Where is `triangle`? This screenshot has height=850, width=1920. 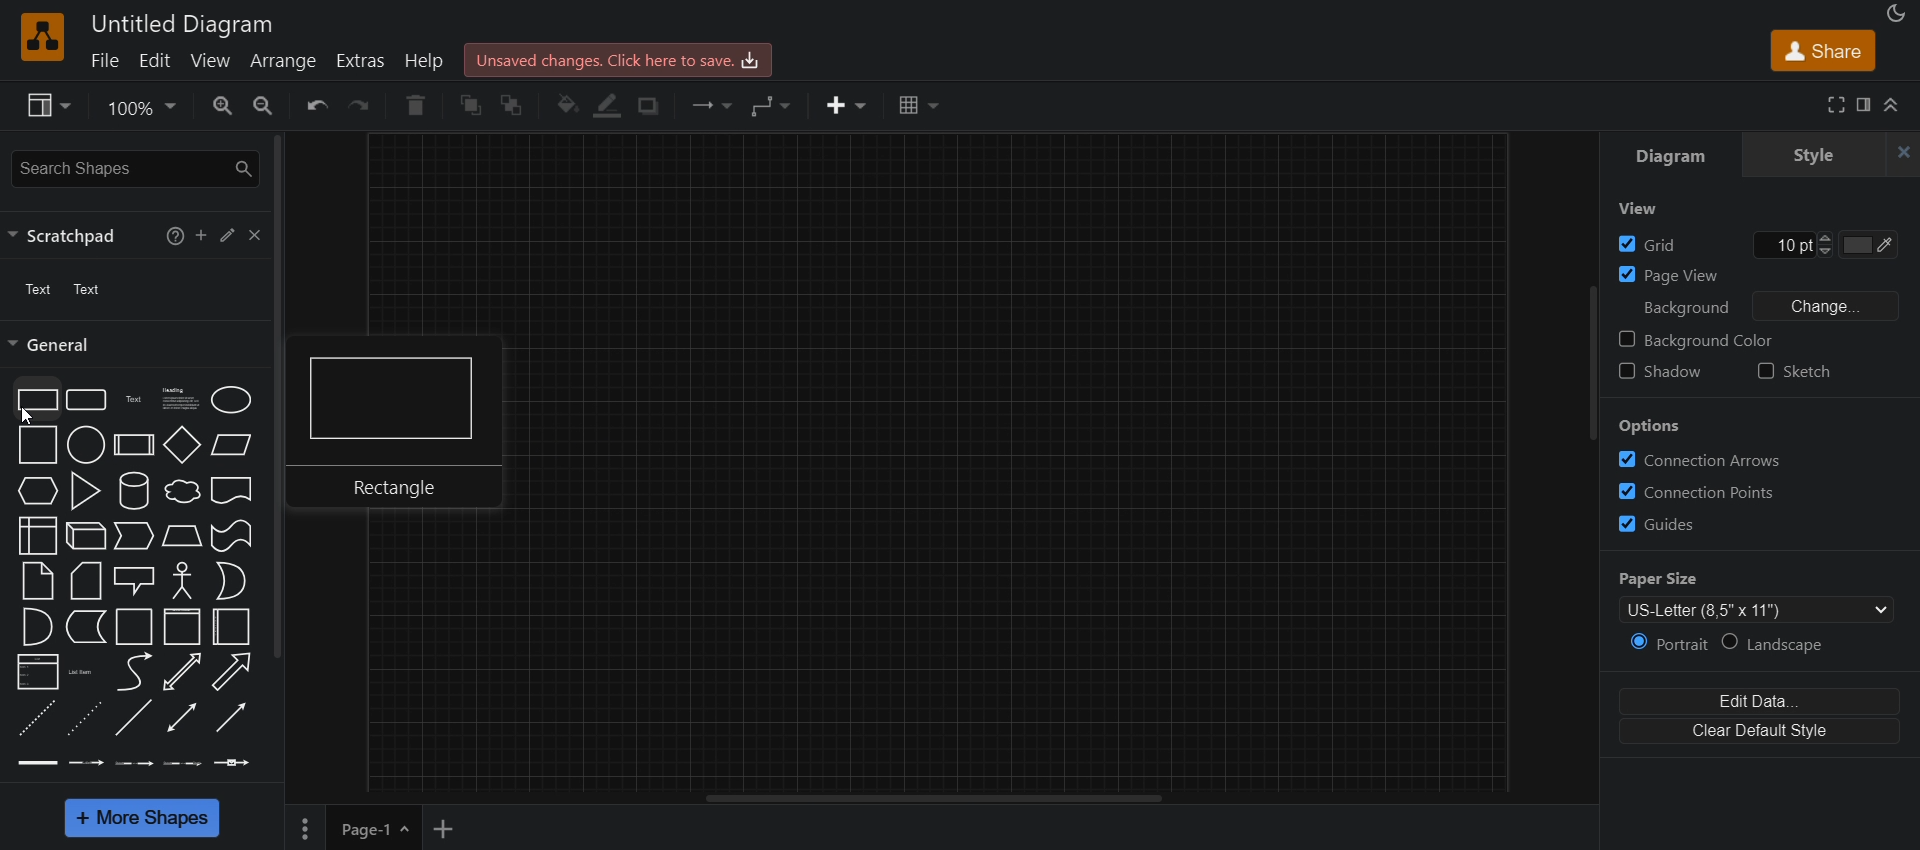
triangle is located at coordinates (85, 491).